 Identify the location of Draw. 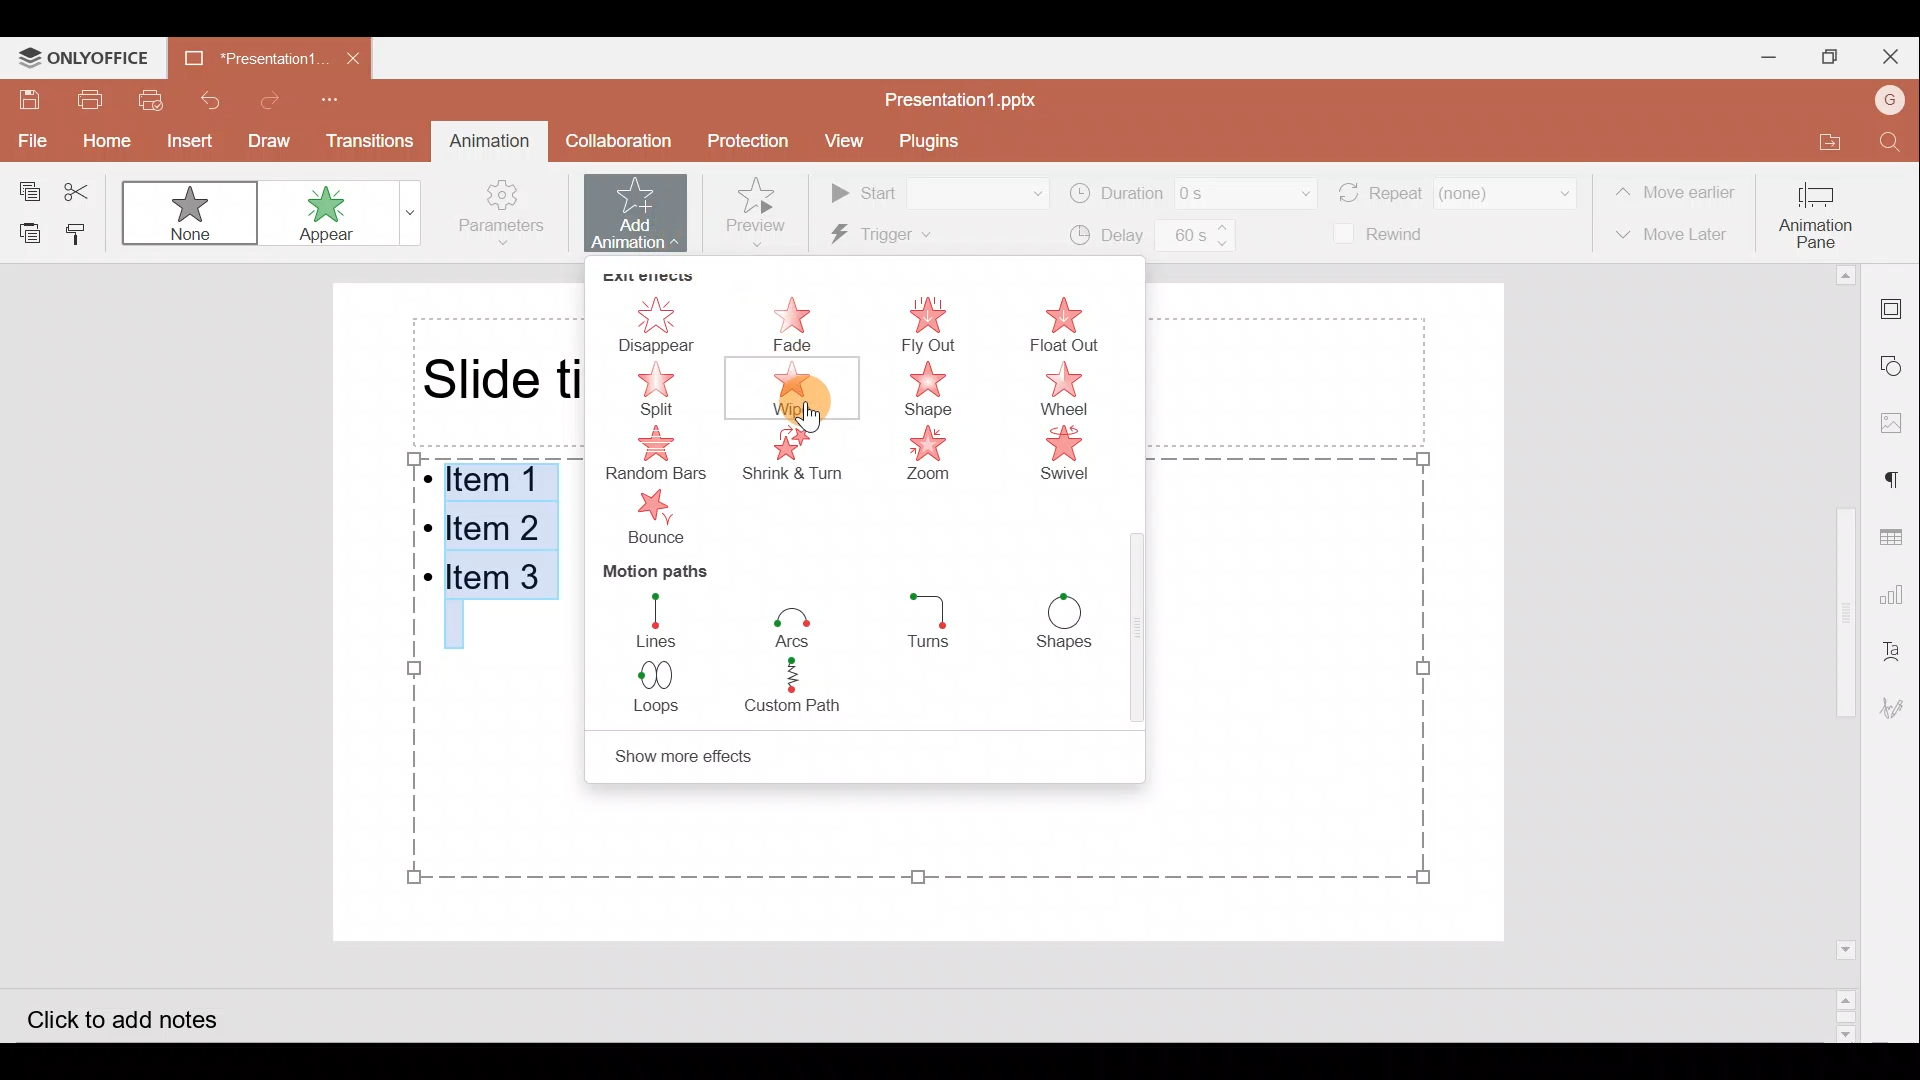
(265, 141).